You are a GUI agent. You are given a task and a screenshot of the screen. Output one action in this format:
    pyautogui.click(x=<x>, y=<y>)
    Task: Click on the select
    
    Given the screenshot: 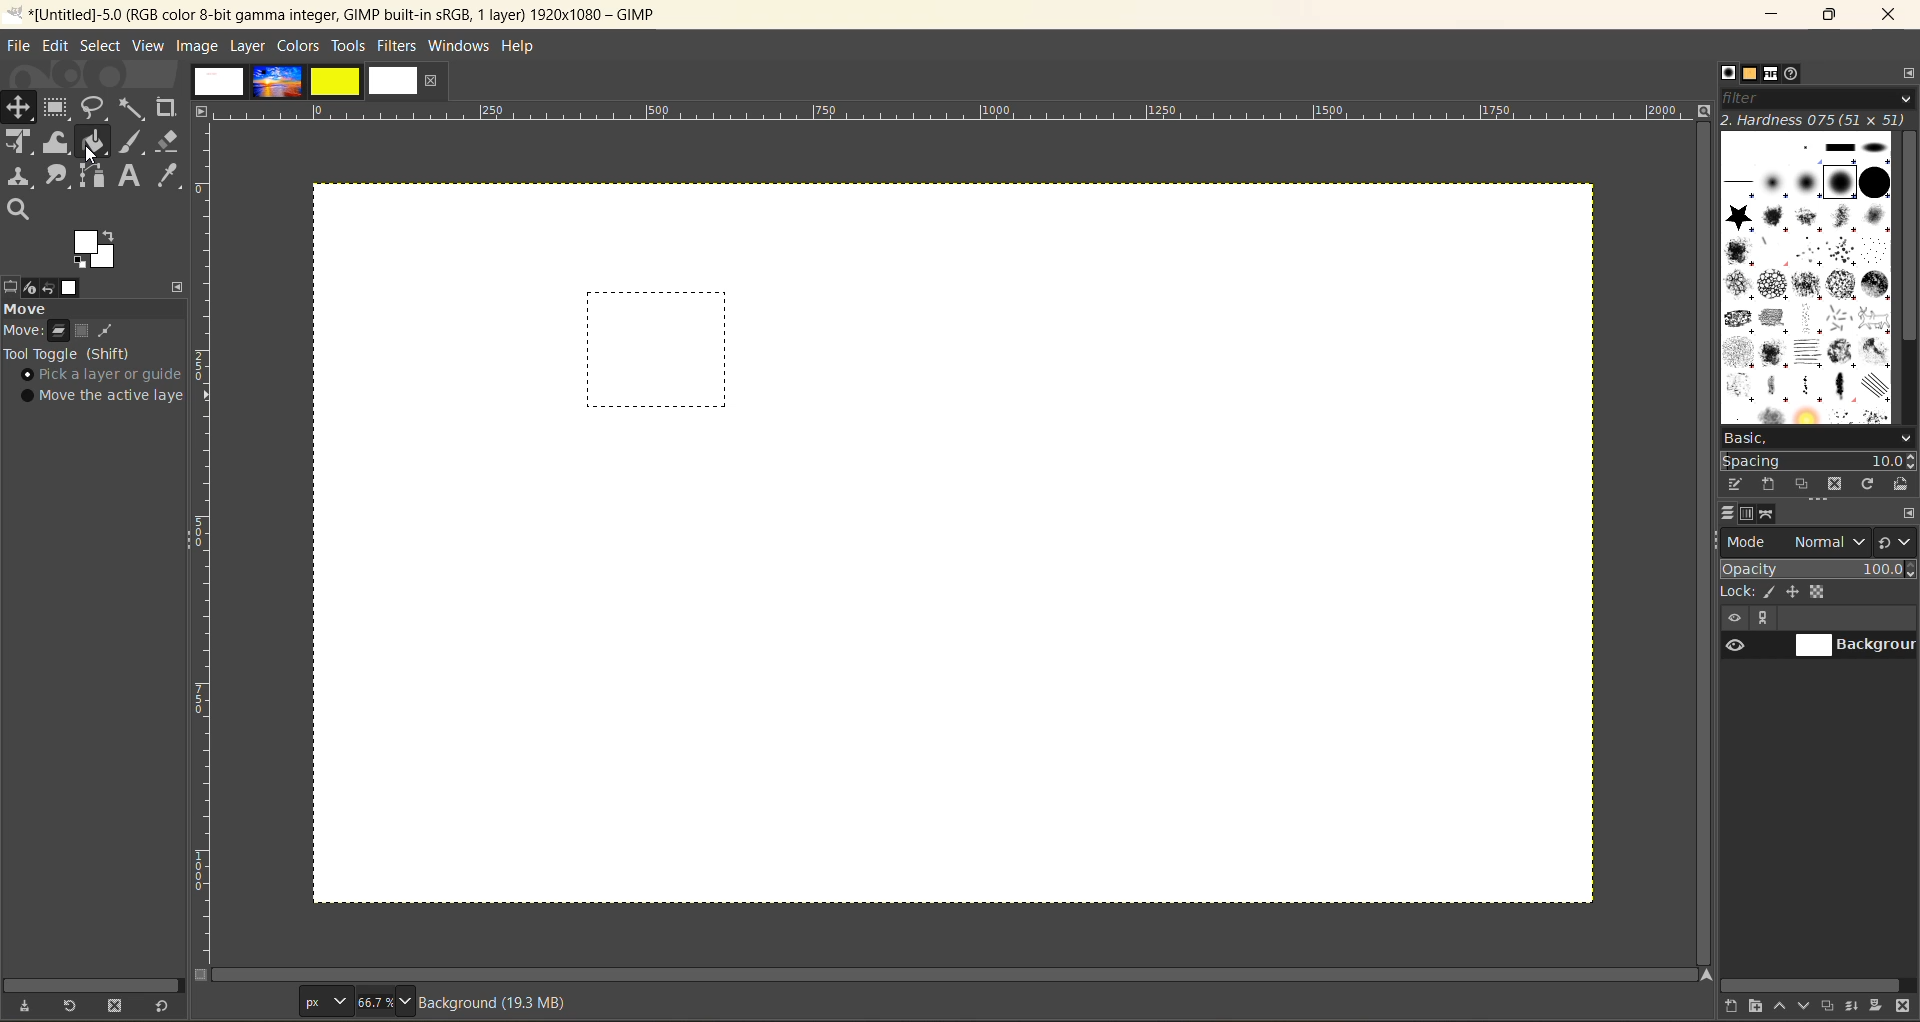 What is the action you would take?
    pyautogui.click(x=105, y=48)
    